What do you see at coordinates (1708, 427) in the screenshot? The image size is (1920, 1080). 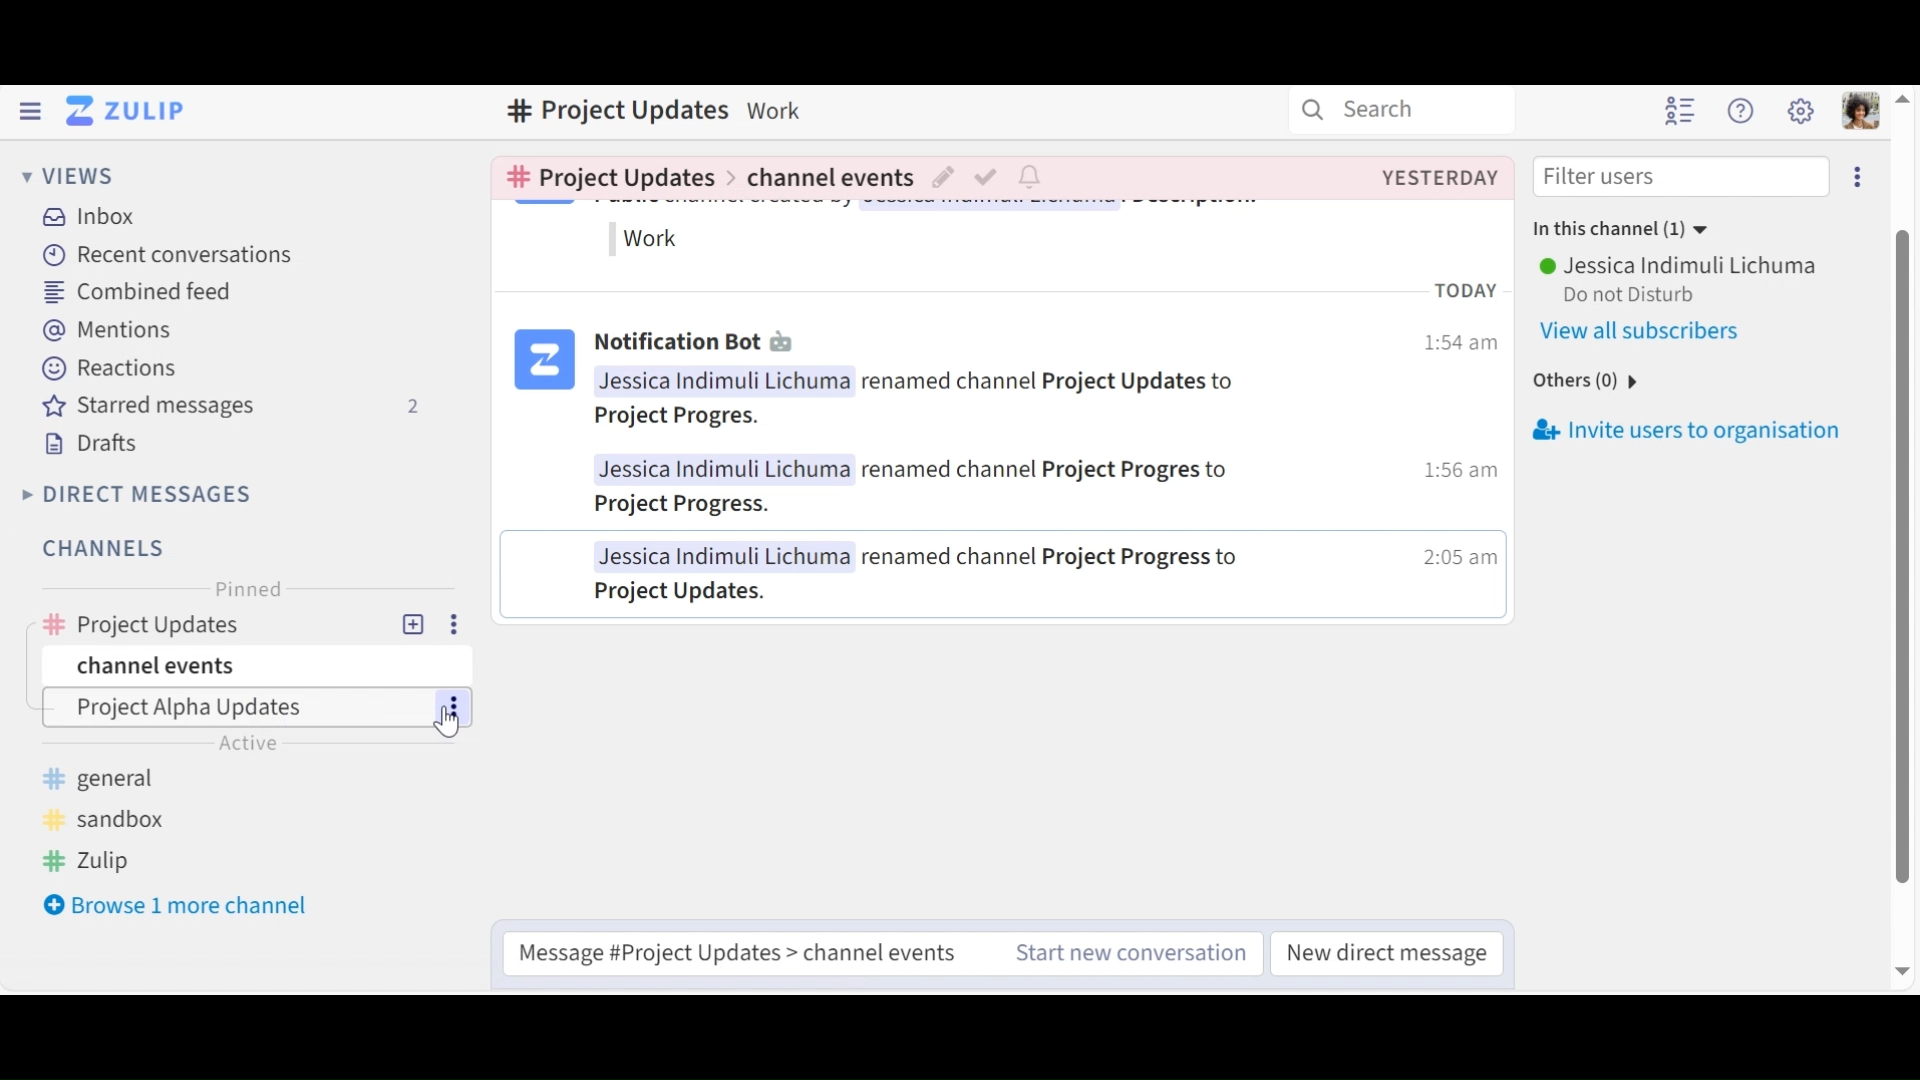 I see `Invite users to oraginsation` at bounding box center [1708, 427].